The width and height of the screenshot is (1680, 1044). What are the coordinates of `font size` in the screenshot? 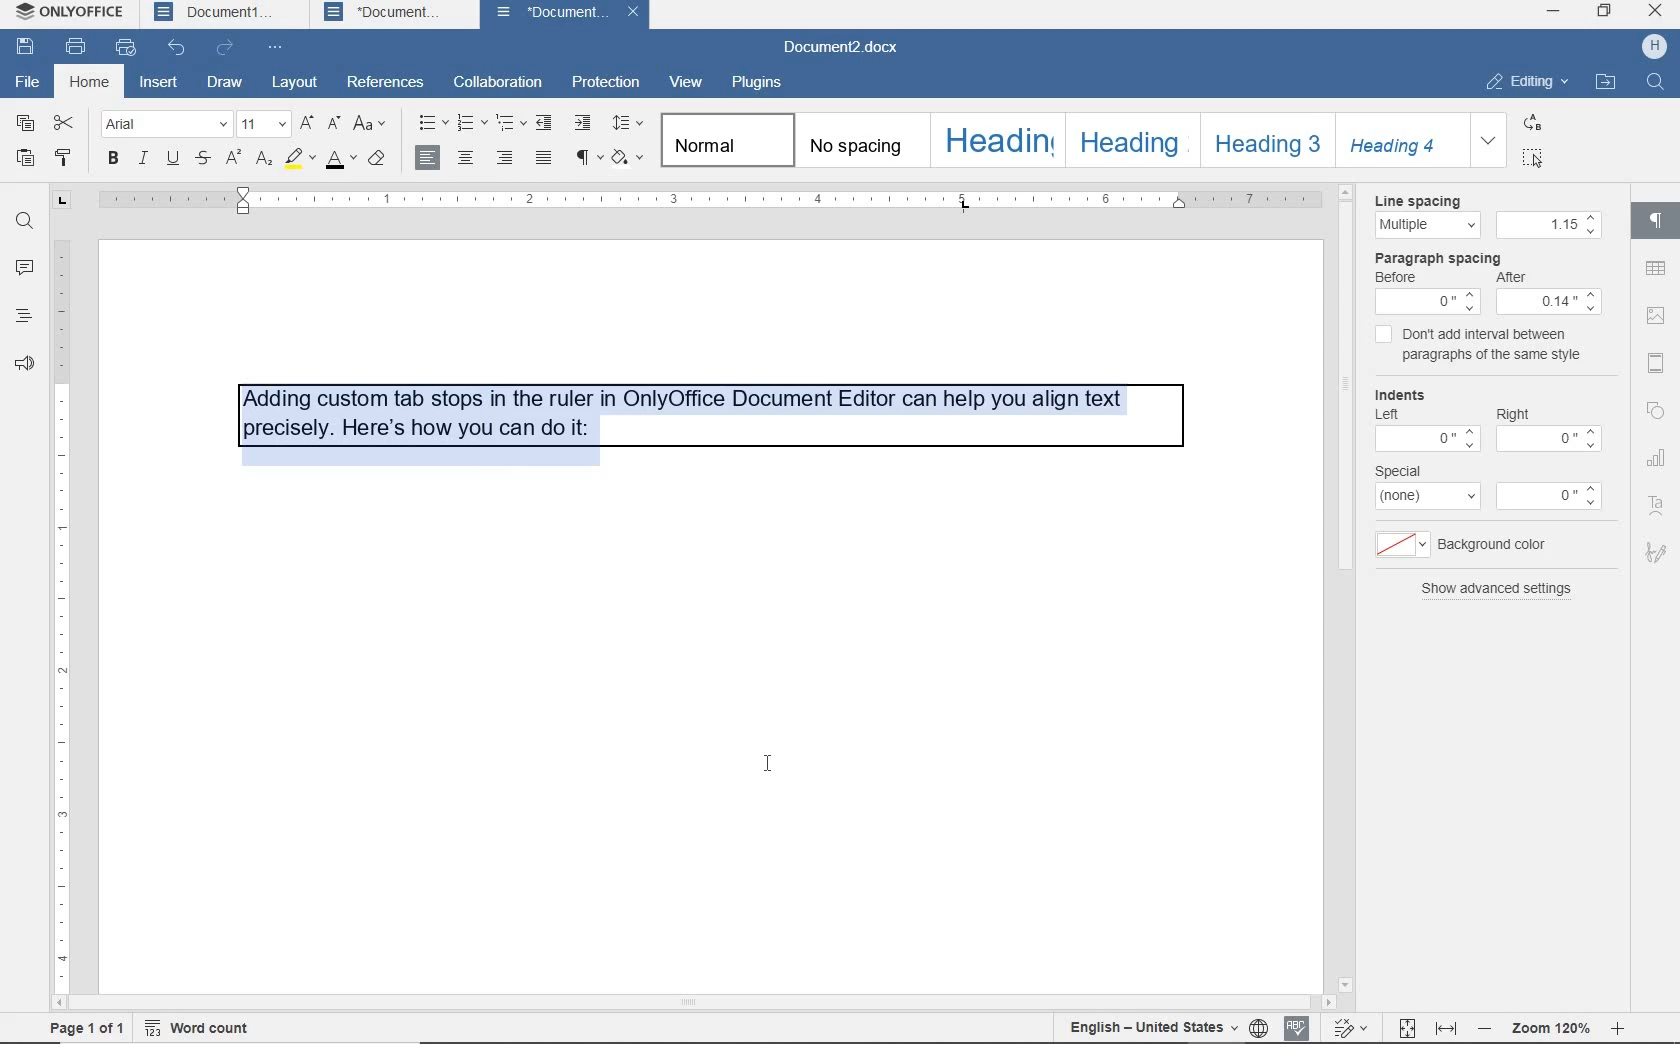 It's located at (264, 125).